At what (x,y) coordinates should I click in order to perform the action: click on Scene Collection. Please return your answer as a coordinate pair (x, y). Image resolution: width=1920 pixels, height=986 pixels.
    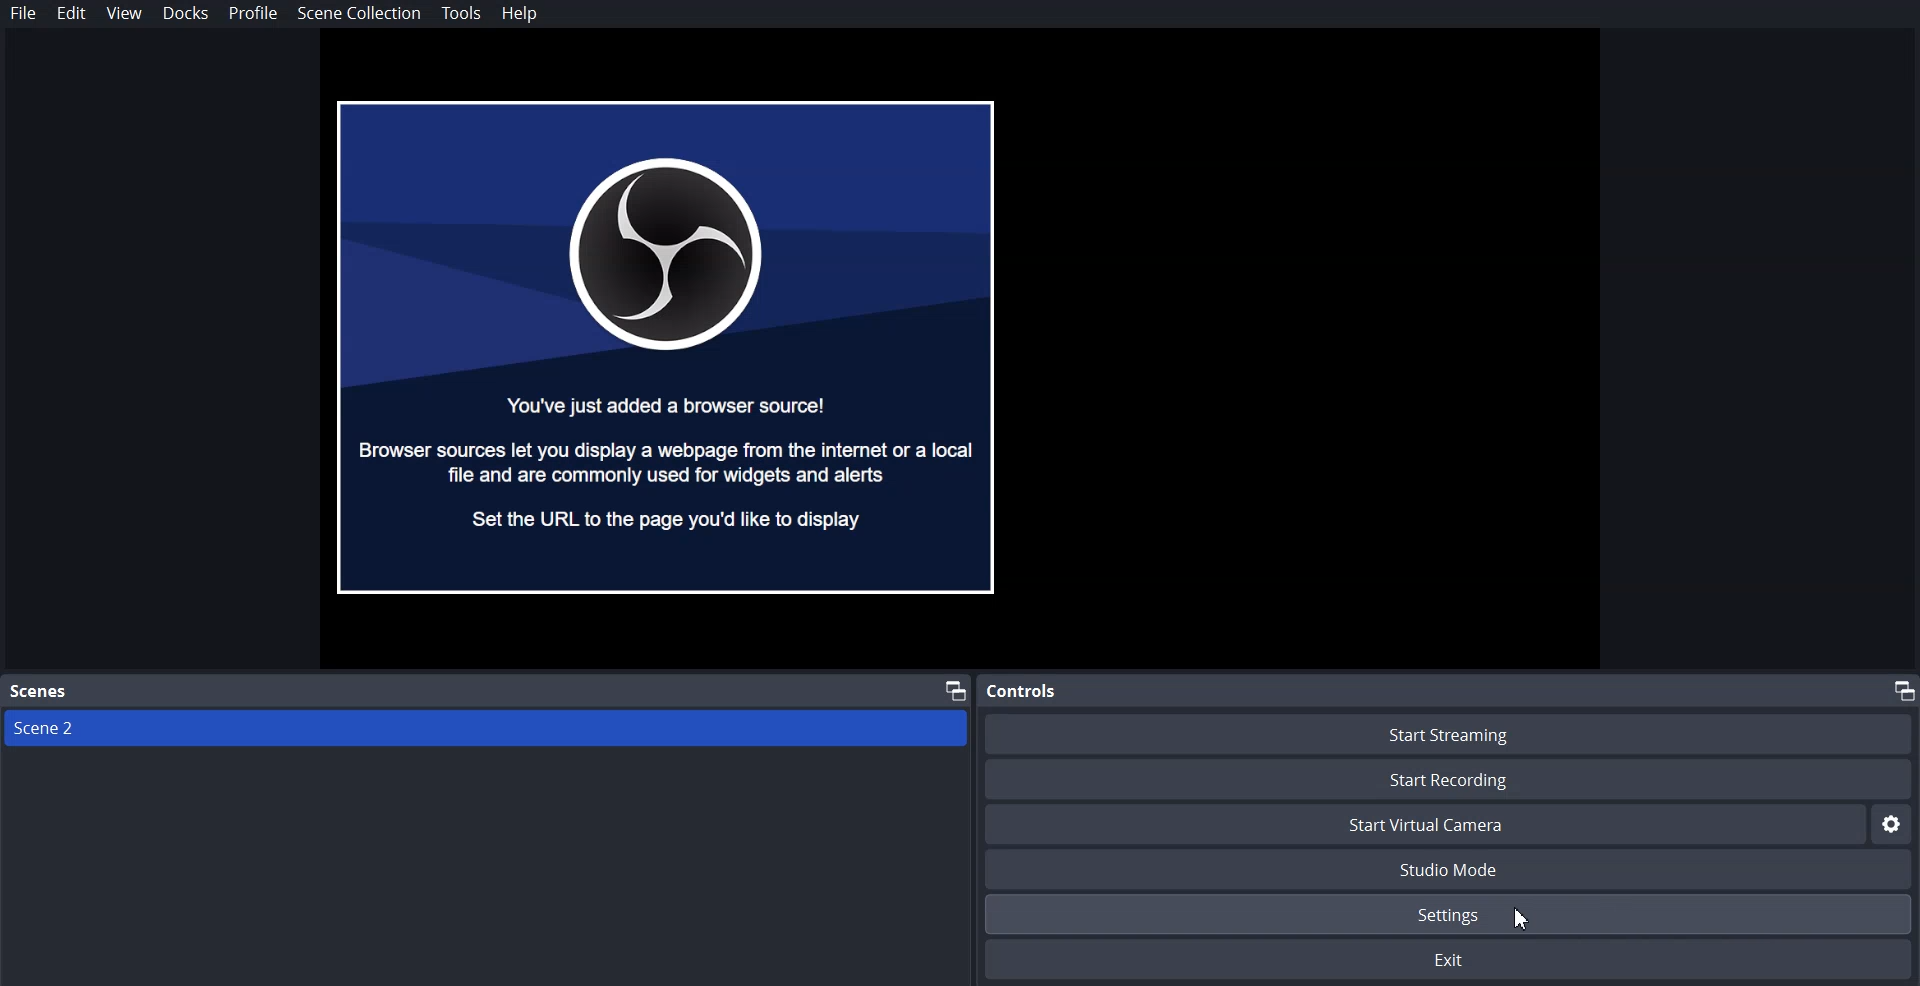
    Looking at the image, I should click on (359, 14).